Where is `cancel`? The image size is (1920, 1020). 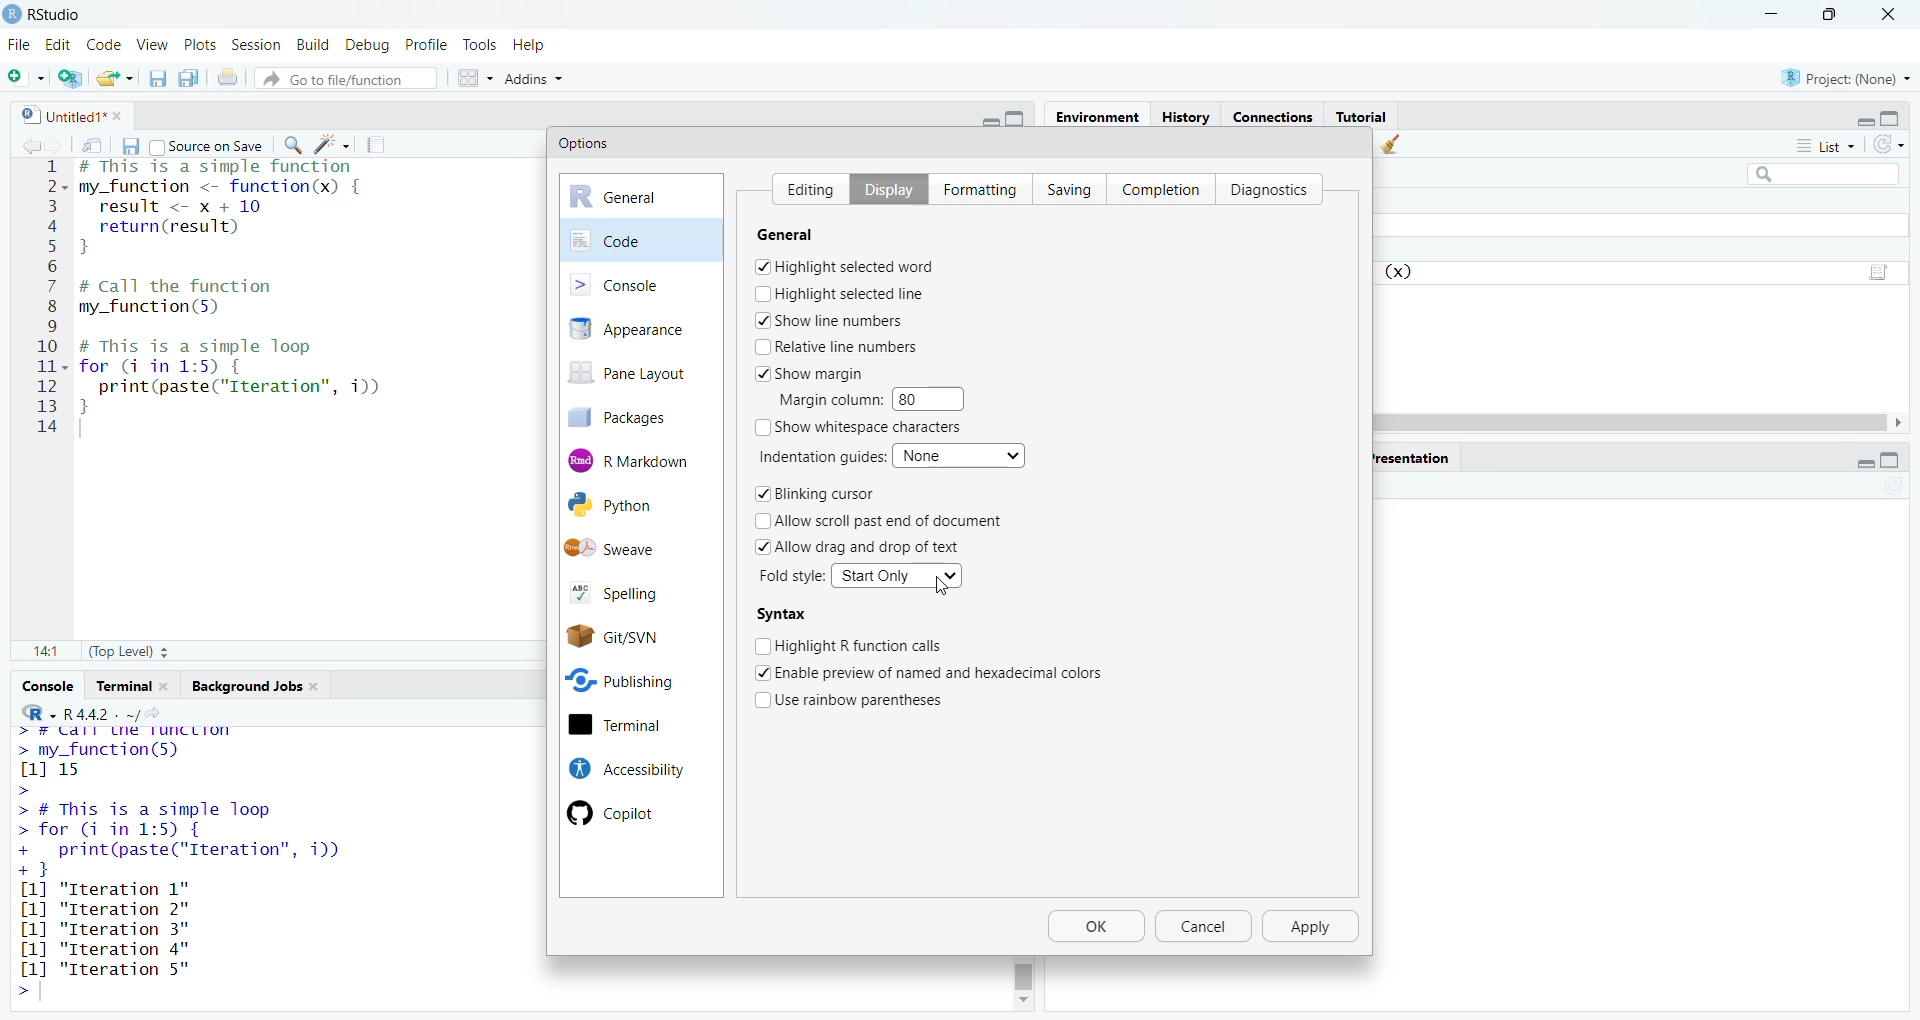
cancel is located at coordinates (1206, 928).